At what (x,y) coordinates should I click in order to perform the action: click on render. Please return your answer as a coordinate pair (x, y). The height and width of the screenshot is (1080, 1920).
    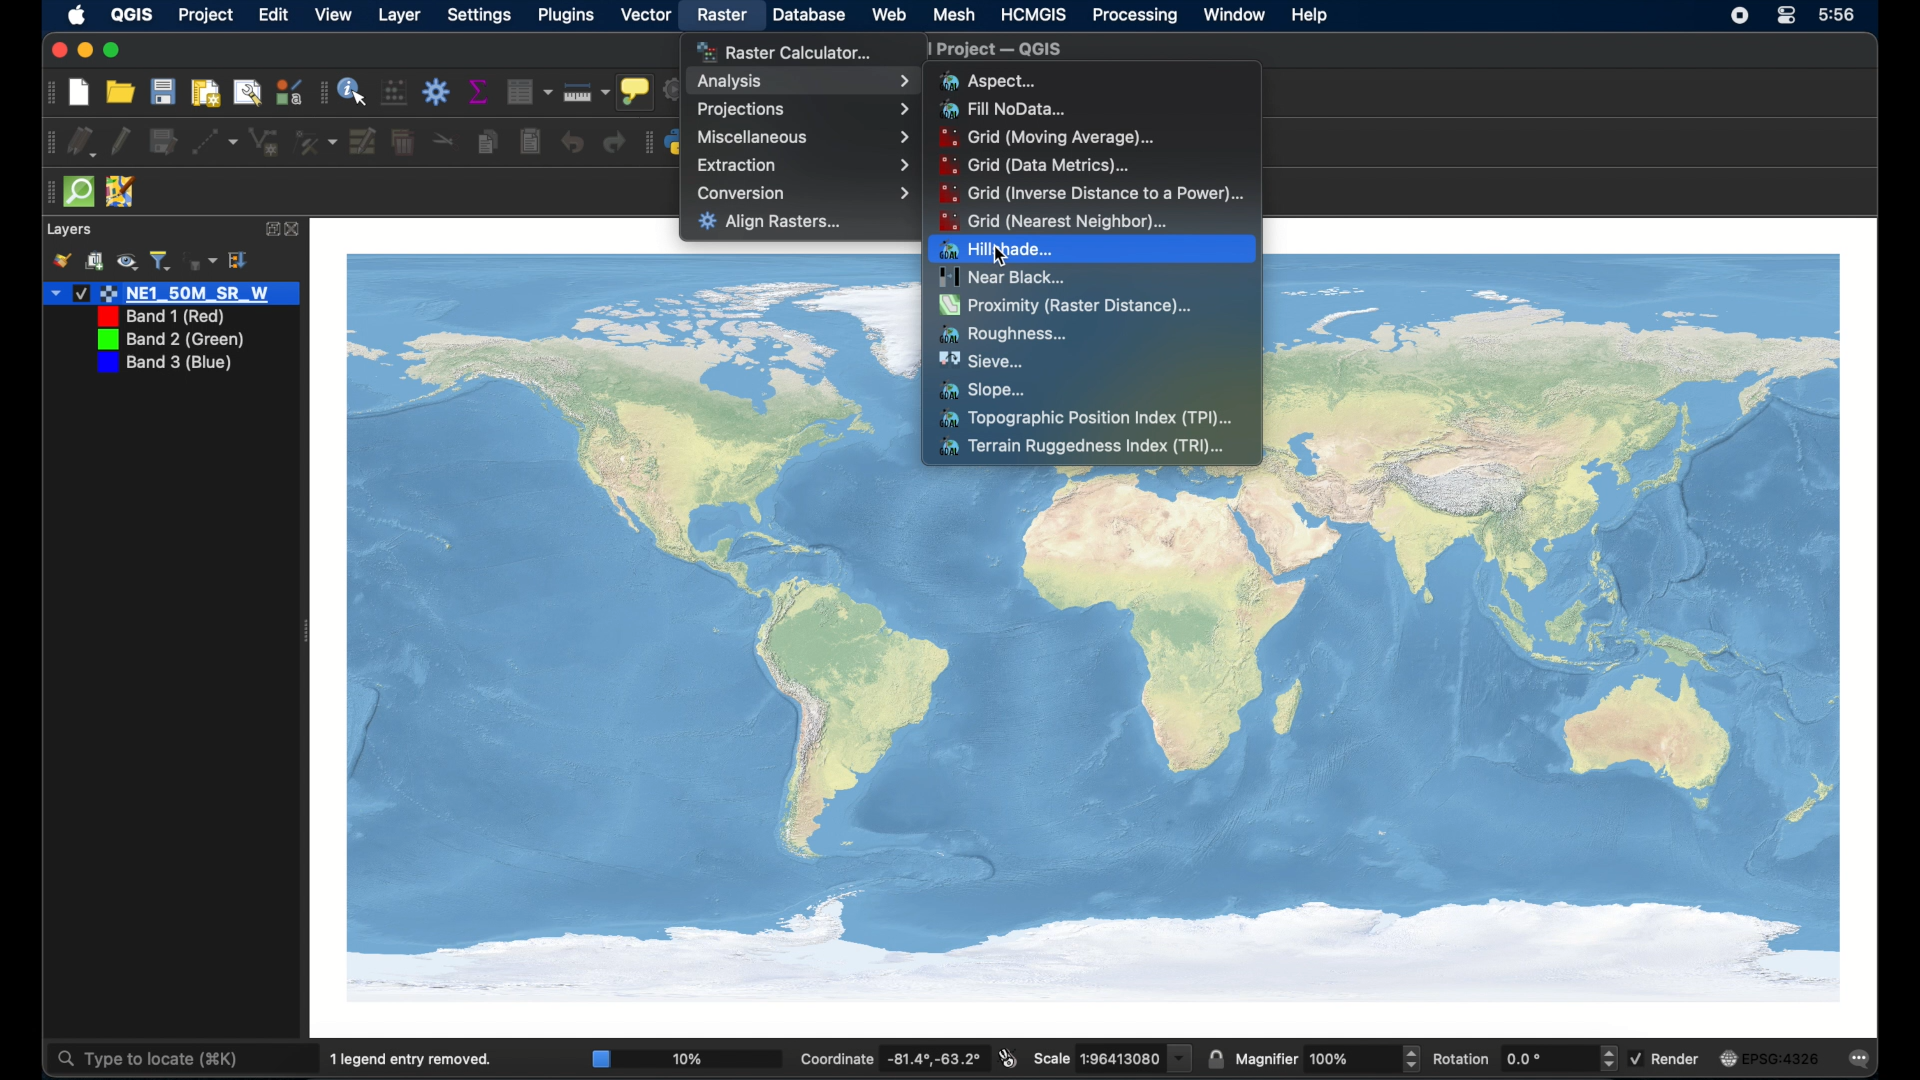
    Looking at the image, I should click on (1664, 1058).